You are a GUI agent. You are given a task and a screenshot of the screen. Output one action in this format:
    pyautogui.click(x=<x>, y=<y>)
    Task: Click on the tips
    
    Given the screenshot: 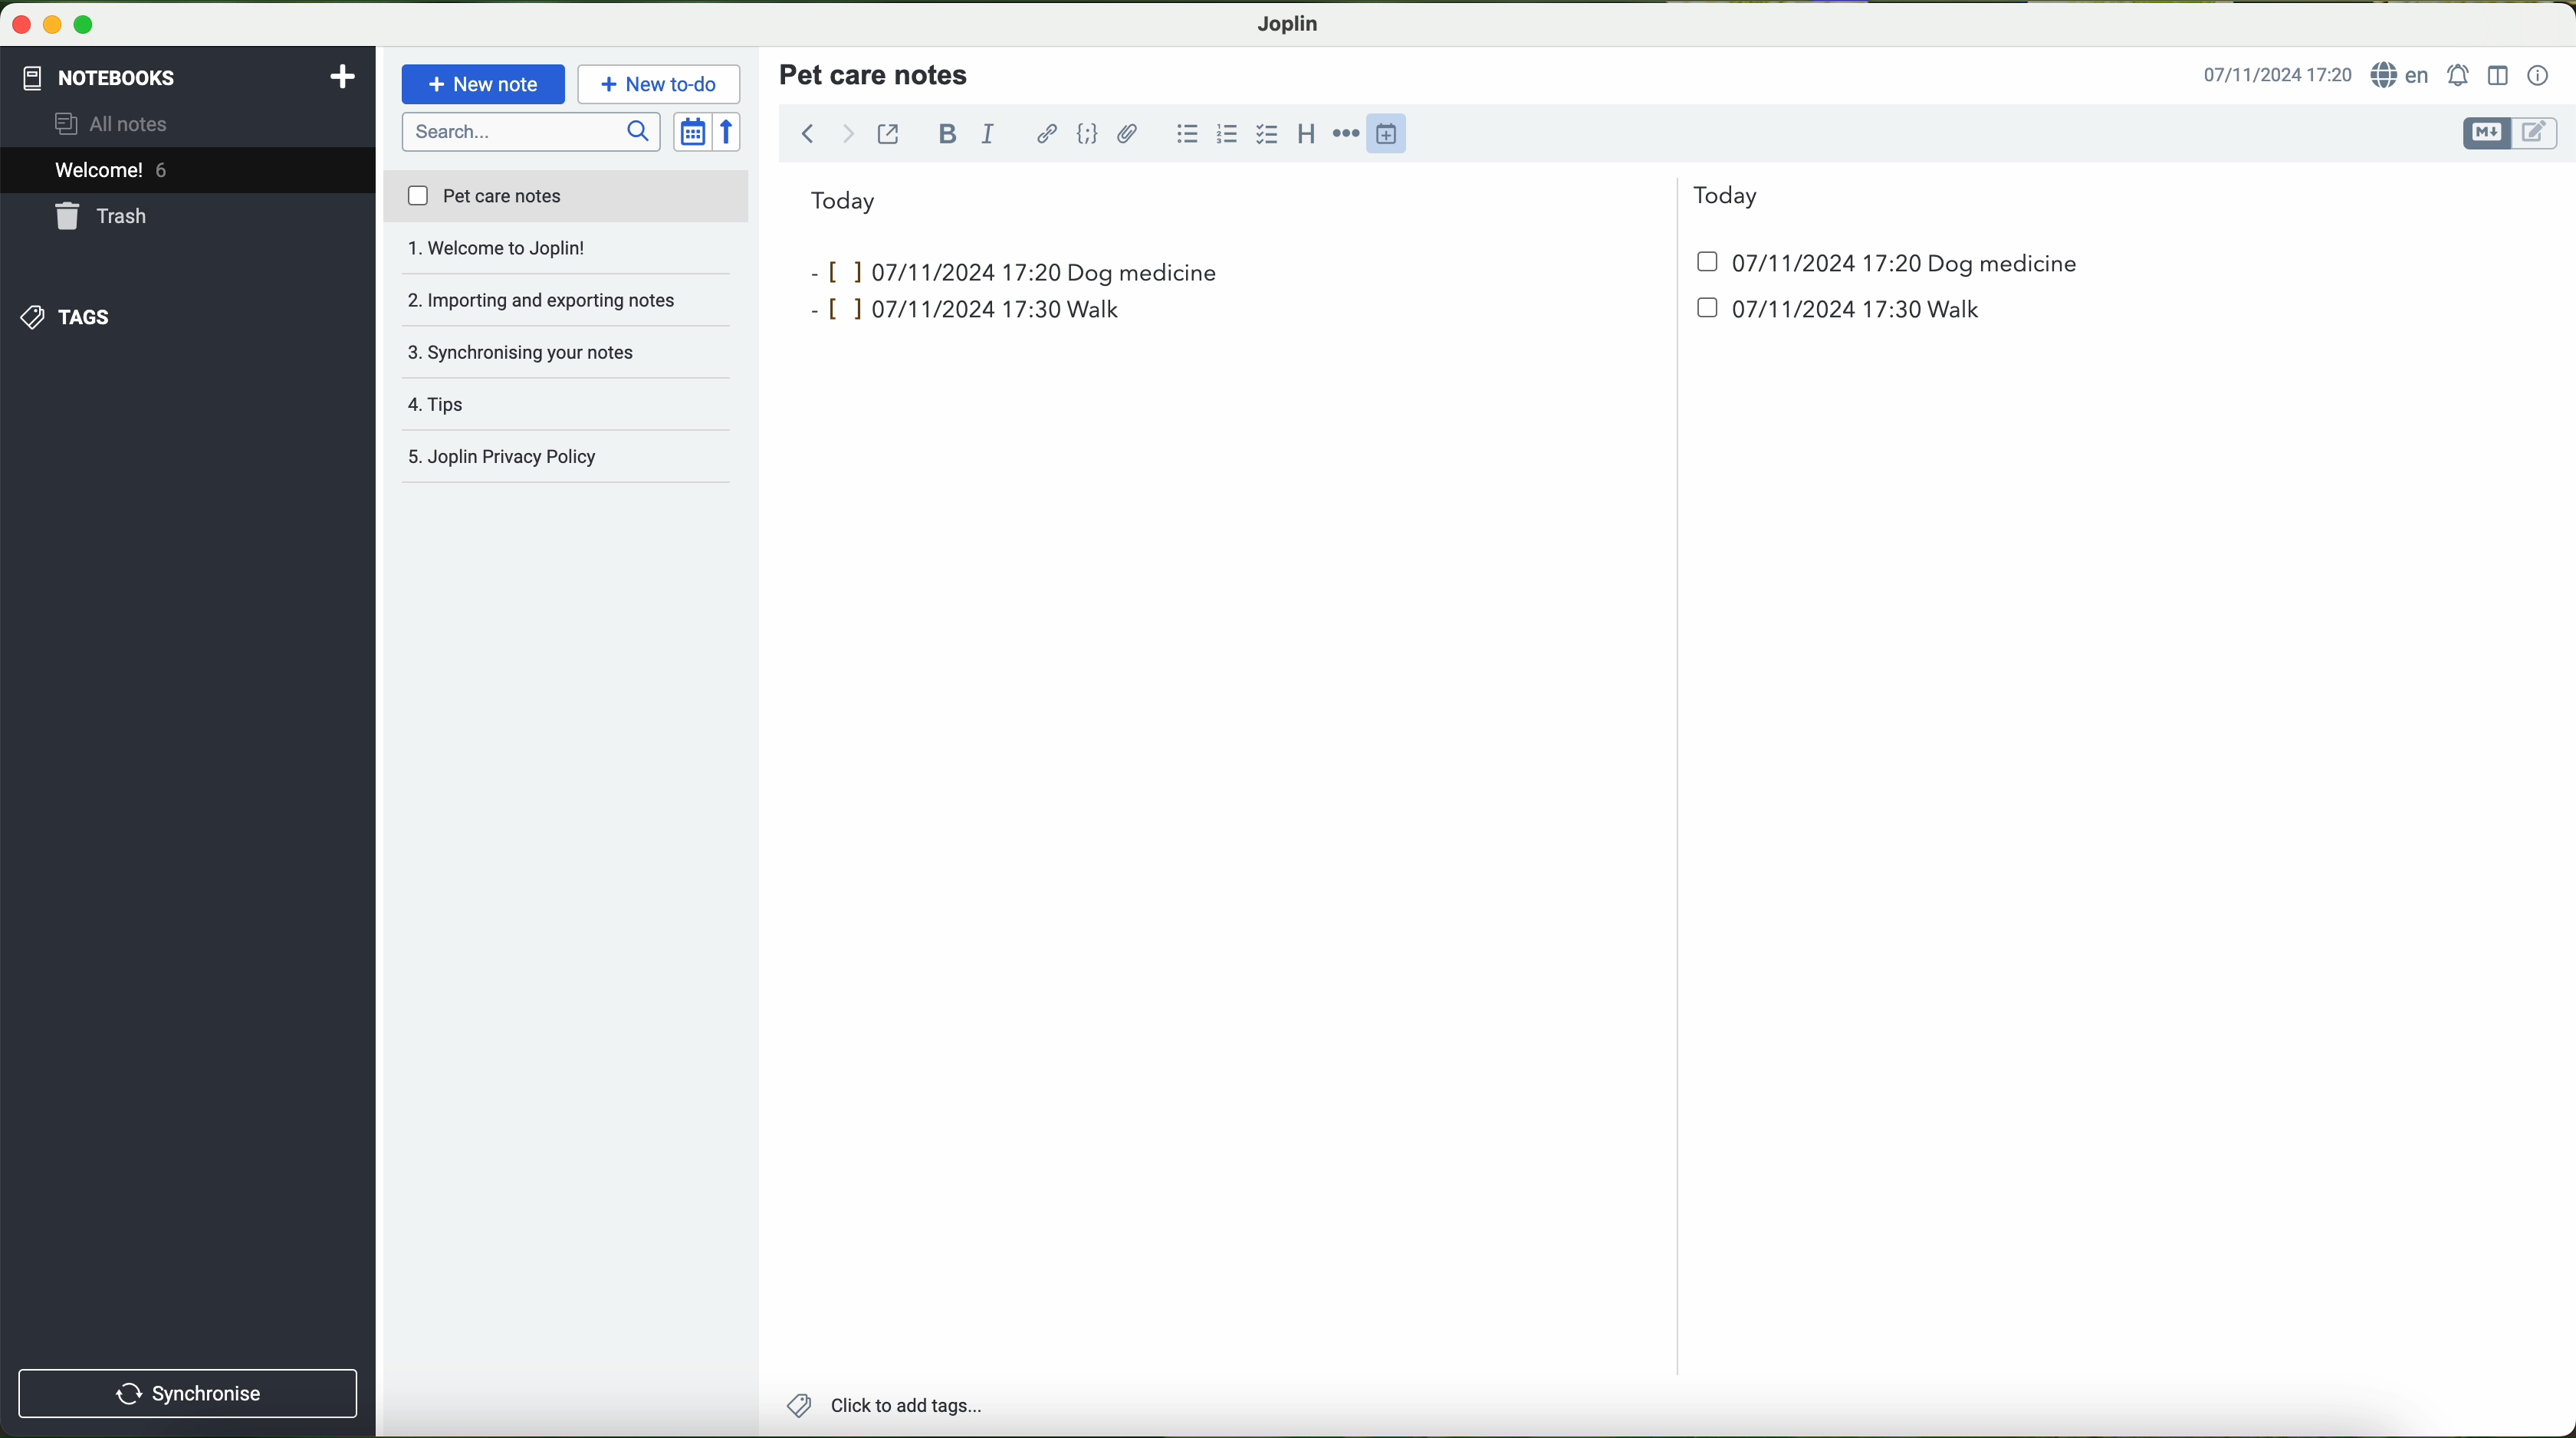 What is the action you would take?
    pyautogui.click(x=567, y=352)
    